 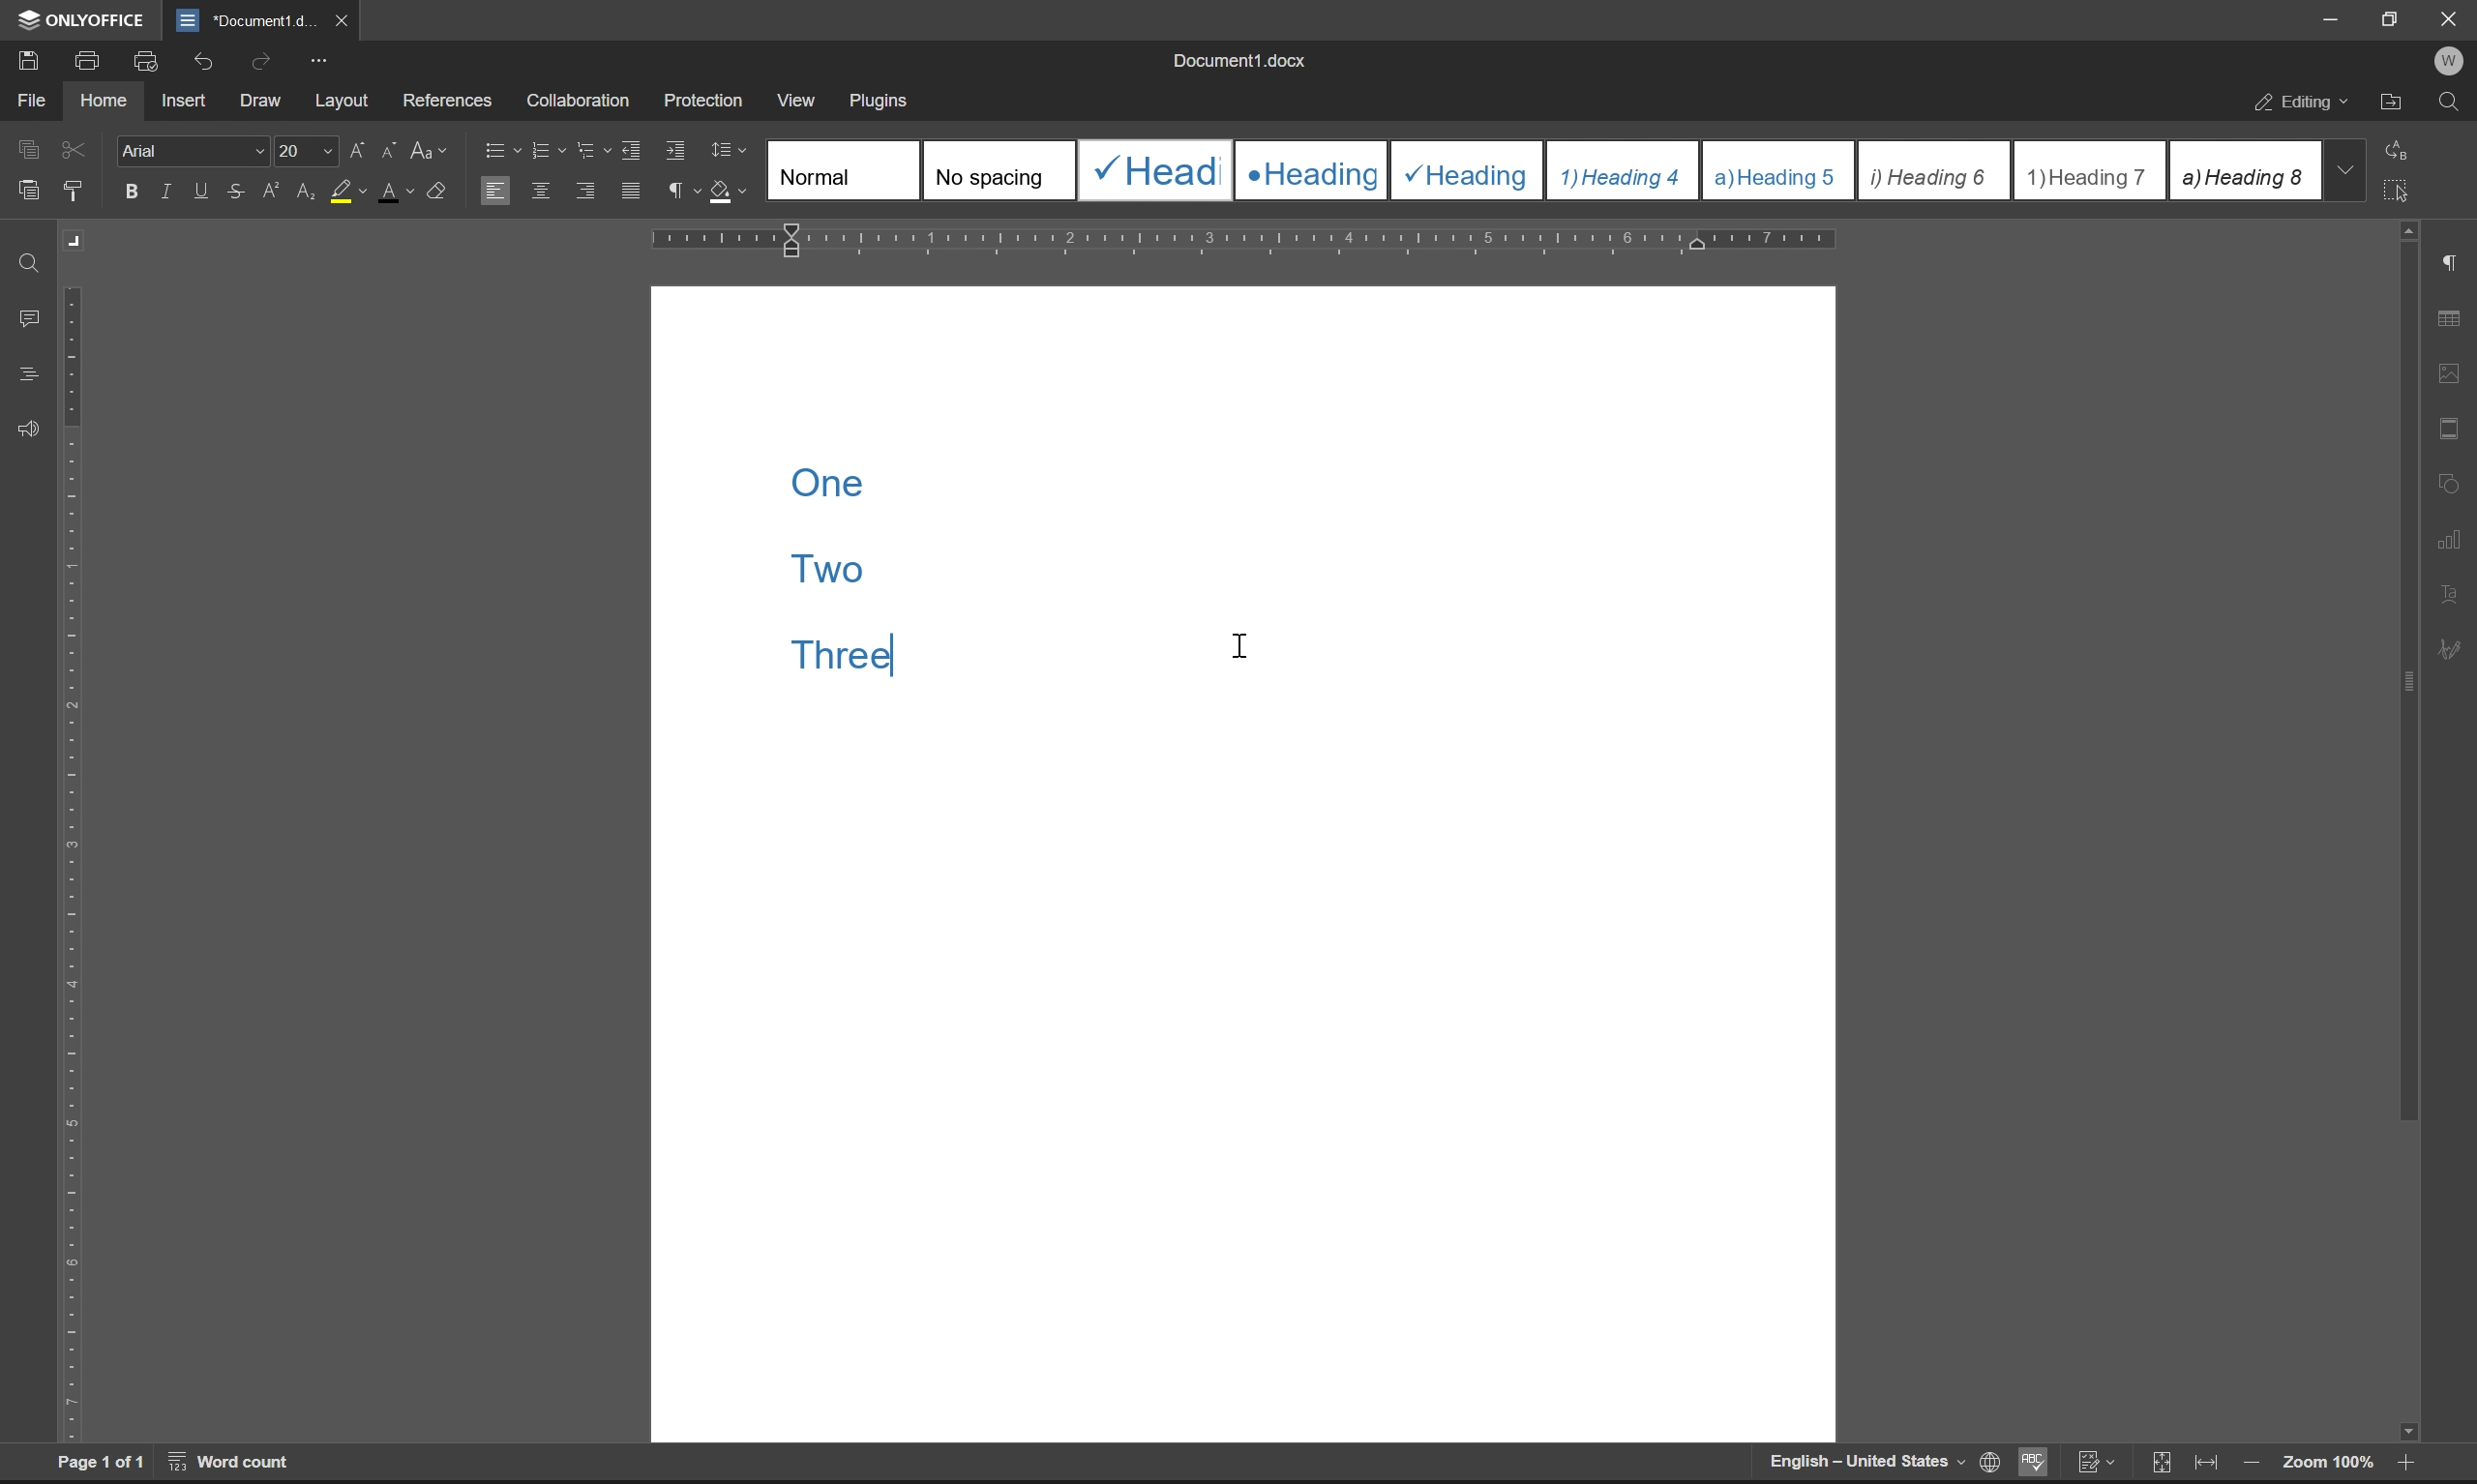 What do you see at coordinates (2456, 650) in the screenshot?
I see `signature settings` at bounding box center [2456, 650].